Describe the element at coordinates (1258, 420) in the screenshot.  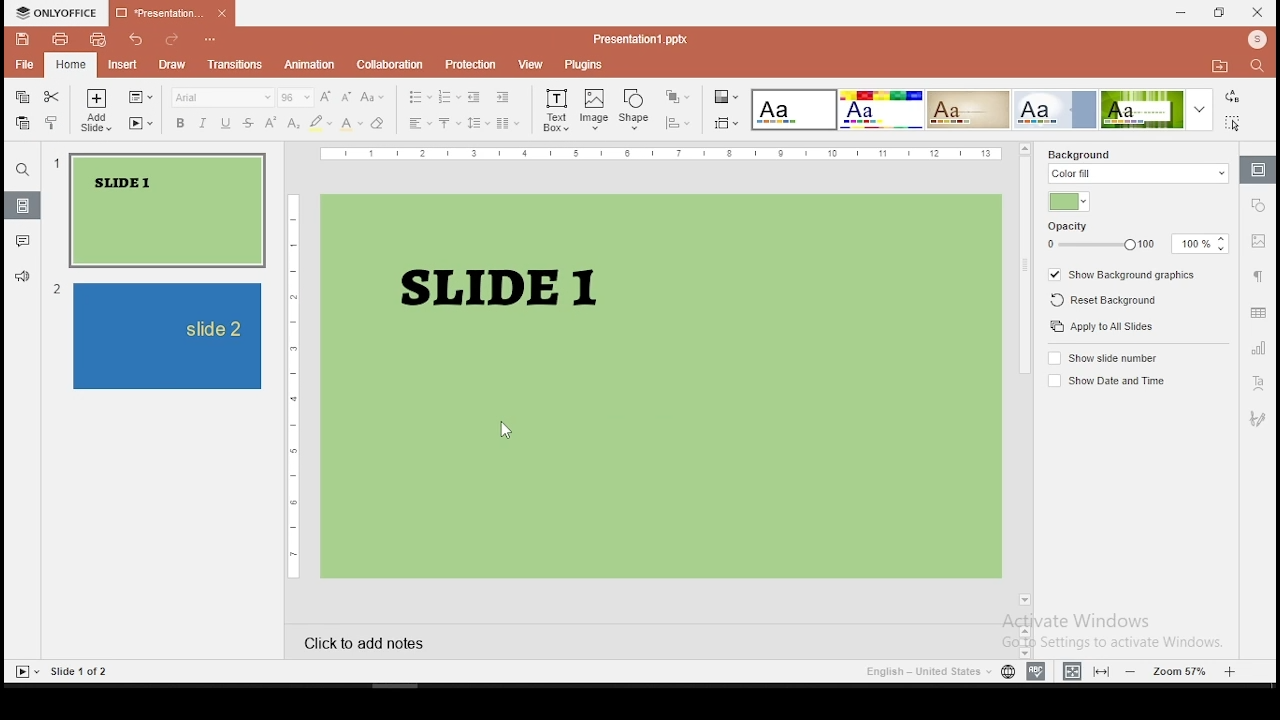
I see `Signature settings` at that location.